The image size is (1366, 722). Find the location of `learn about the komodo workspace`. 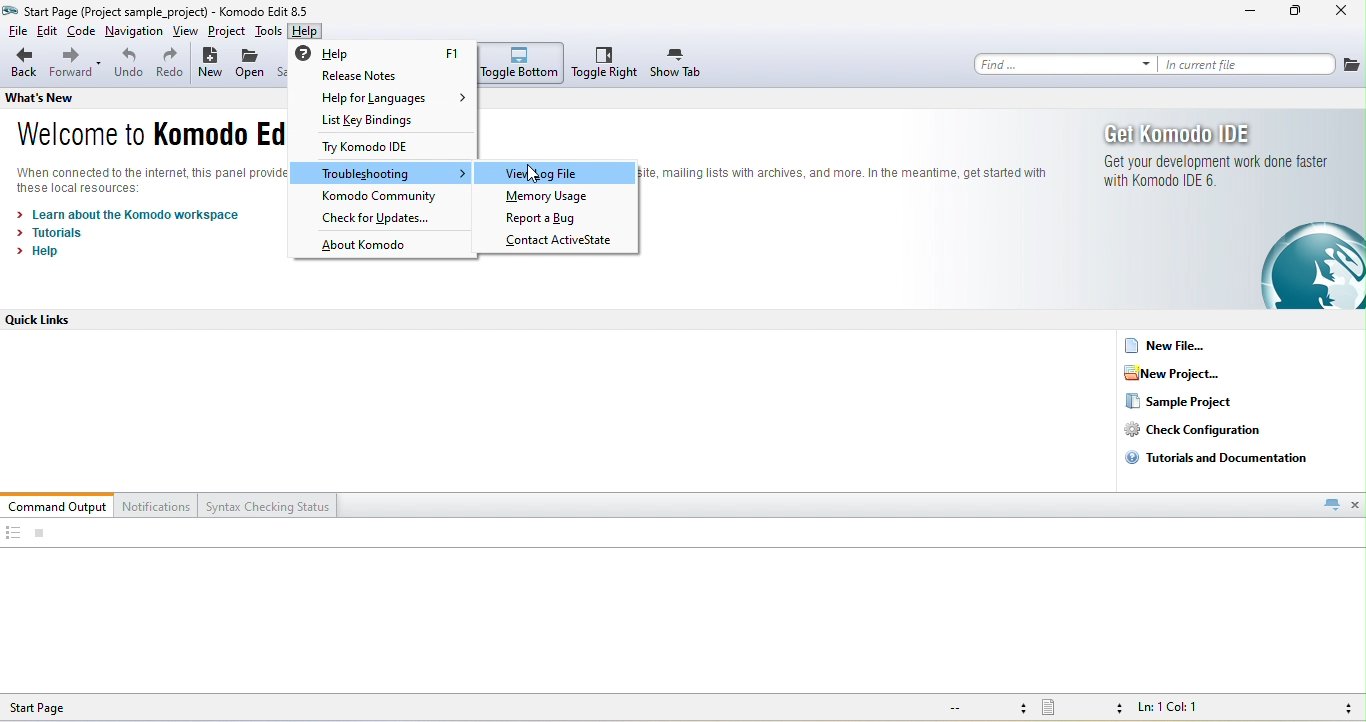

learn about the komodo workspace is located at coordinates (131, 215).